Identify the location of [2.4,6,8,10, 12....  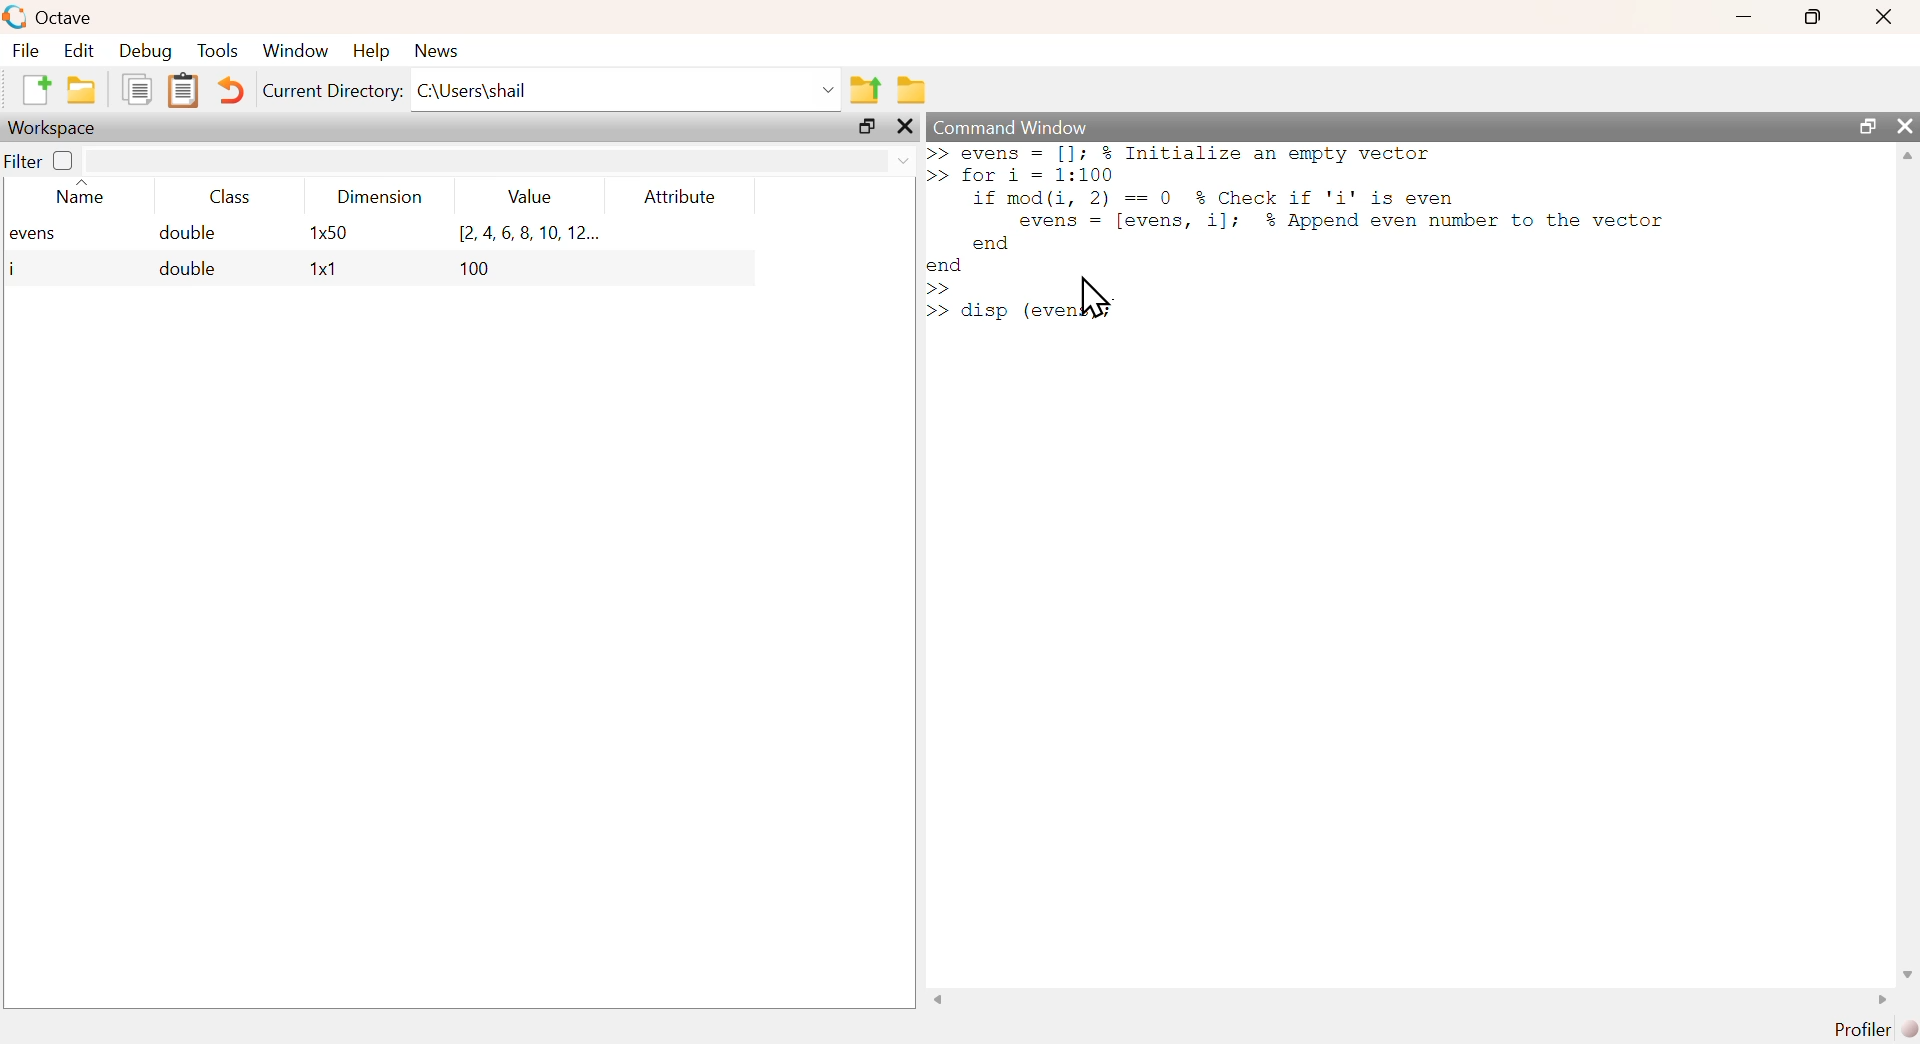
(529, 233).